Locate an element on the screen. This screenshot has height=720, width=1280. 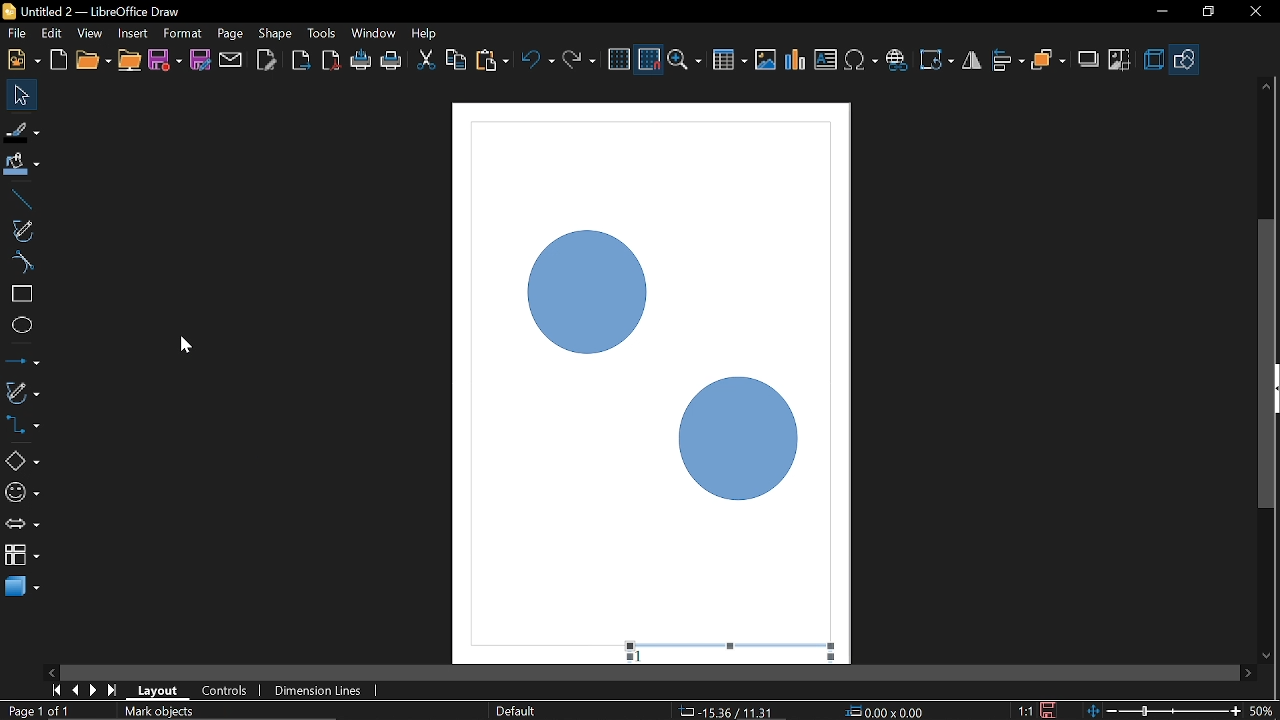
Image is located at coordinates (765, 59).